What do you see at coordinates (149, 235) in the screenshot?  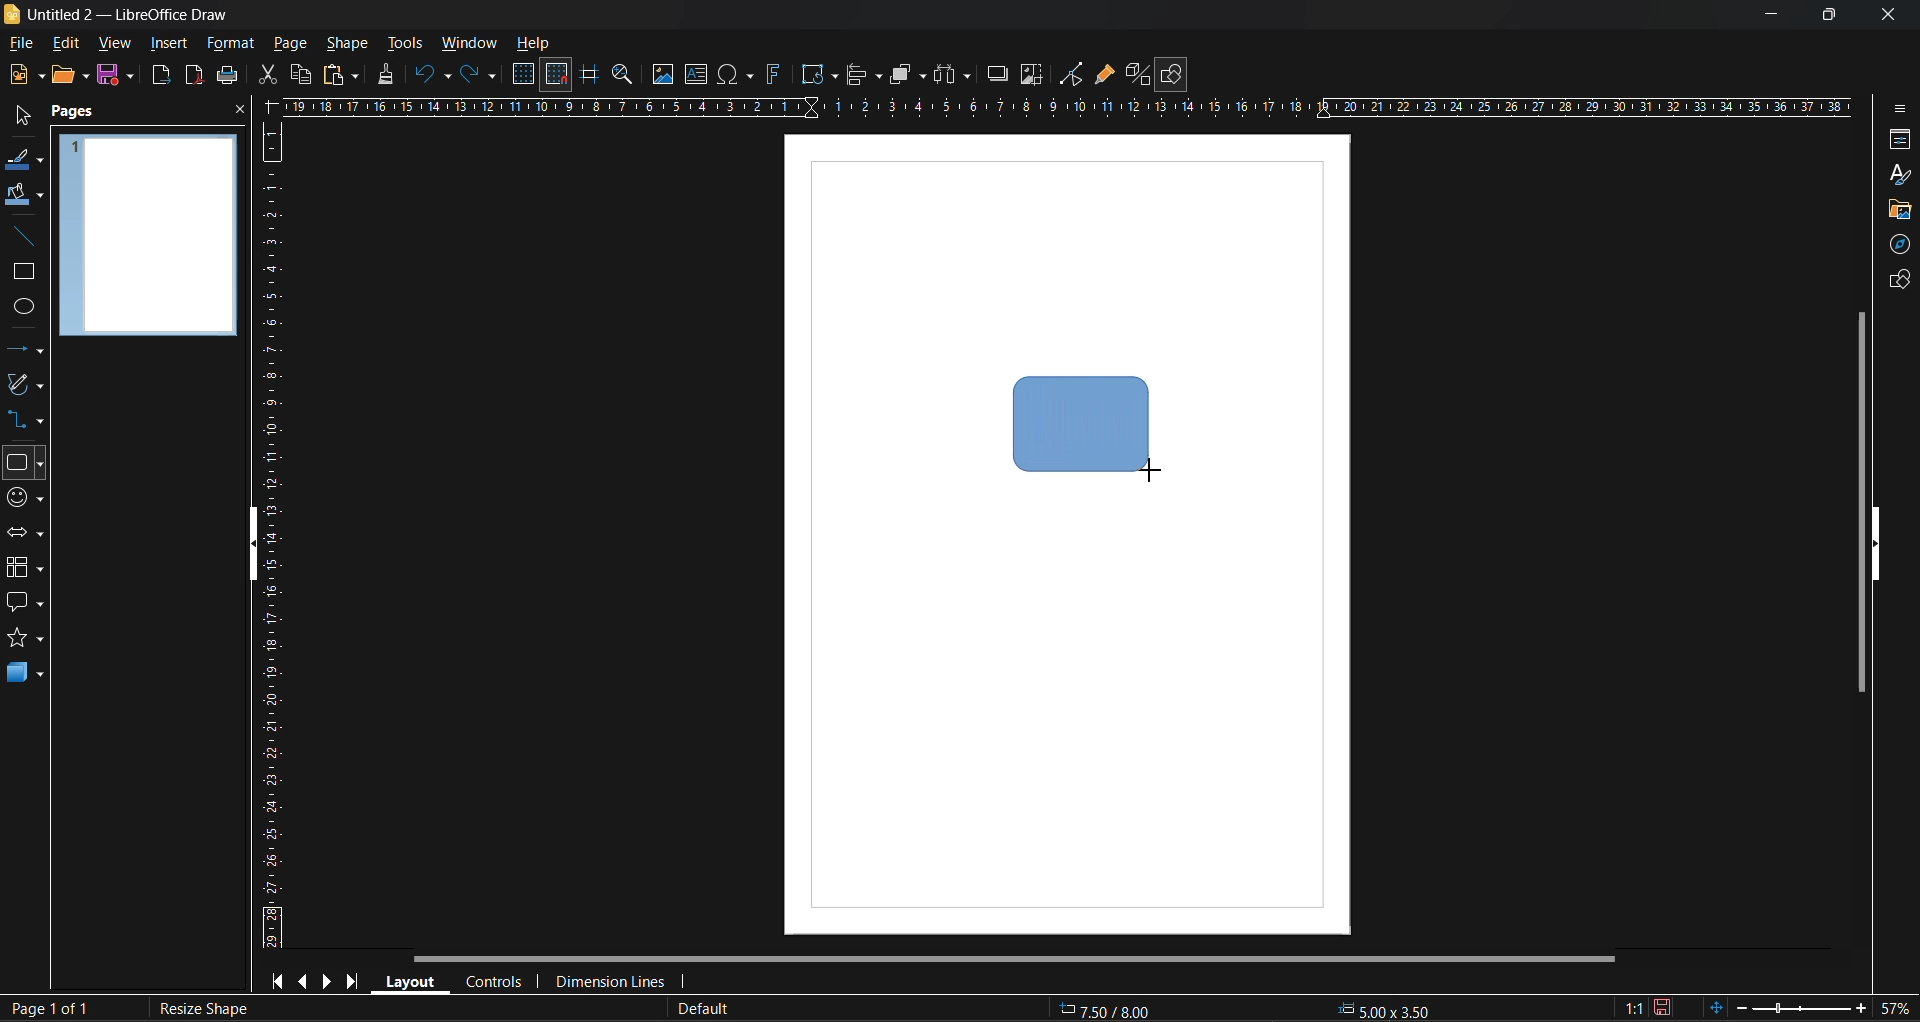 I see `page preview` at bounding box center [149, 235].